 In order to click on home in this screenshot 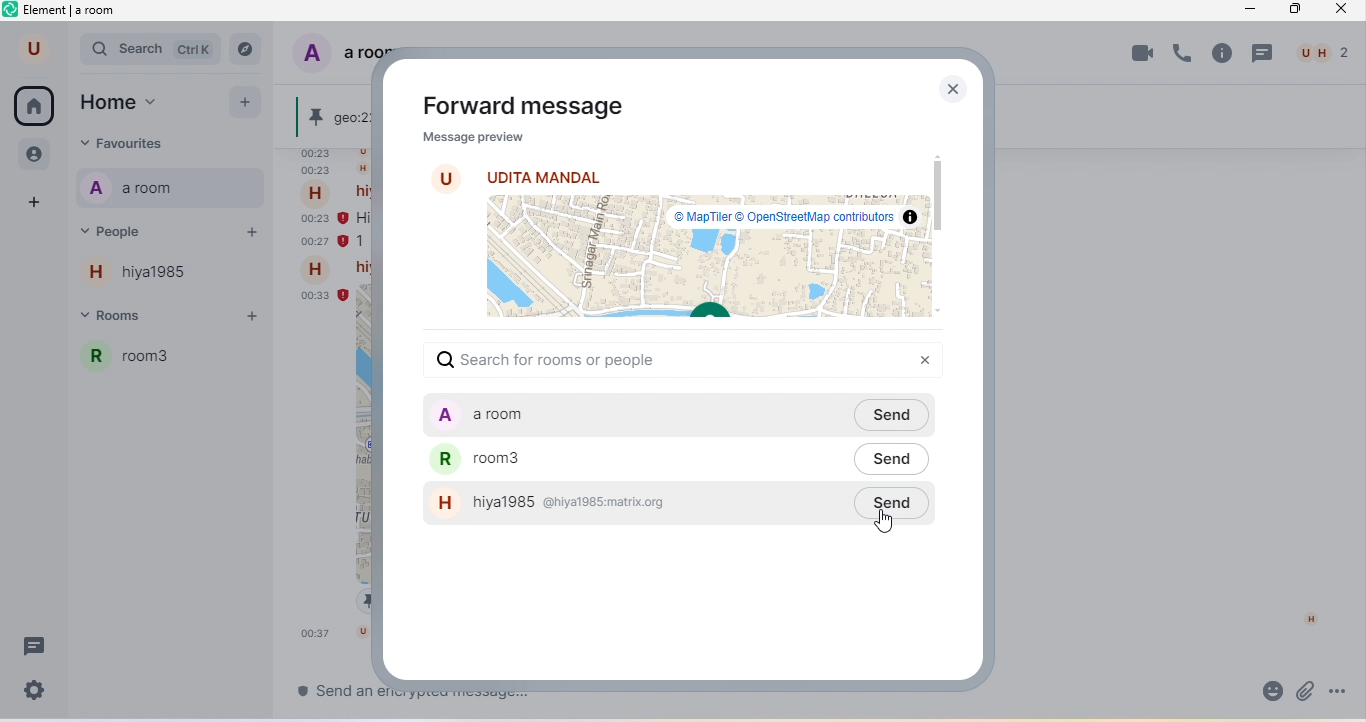, I will do `click(135, 102)`.